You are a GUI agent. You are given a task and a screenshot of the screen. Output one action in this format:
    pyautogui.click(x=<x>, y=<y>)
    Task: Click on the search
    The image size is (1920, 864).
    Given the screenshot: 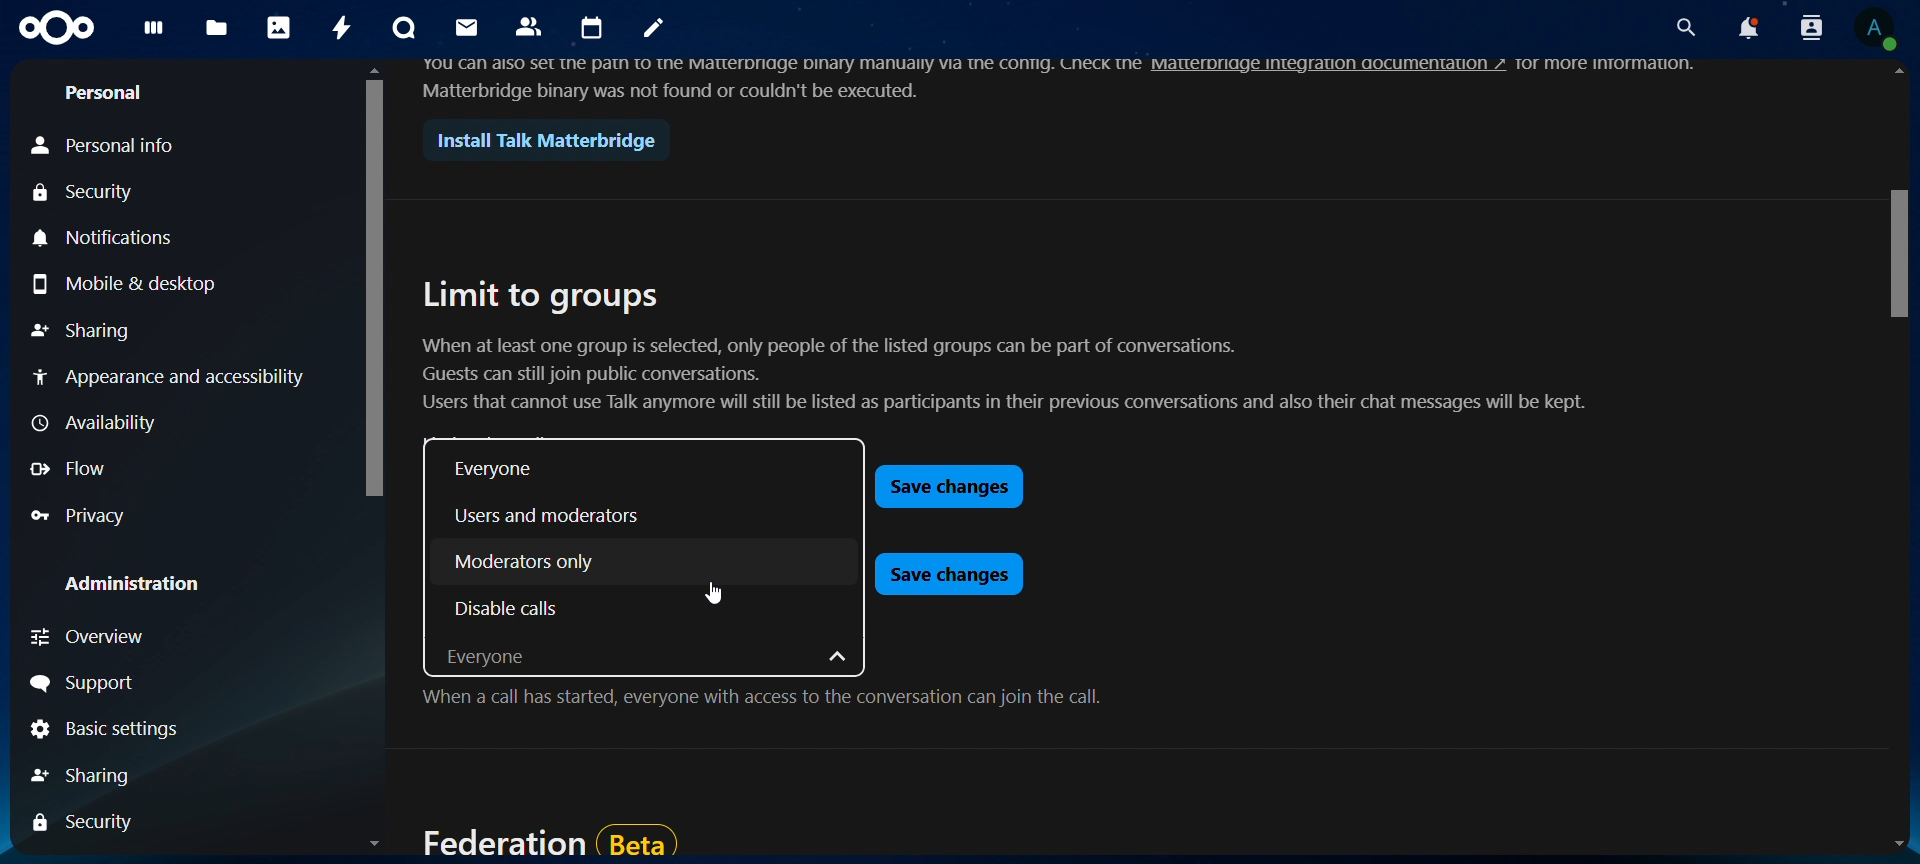 What is the action you would take?
    pyautogui.click(x=1684, y=25)
    